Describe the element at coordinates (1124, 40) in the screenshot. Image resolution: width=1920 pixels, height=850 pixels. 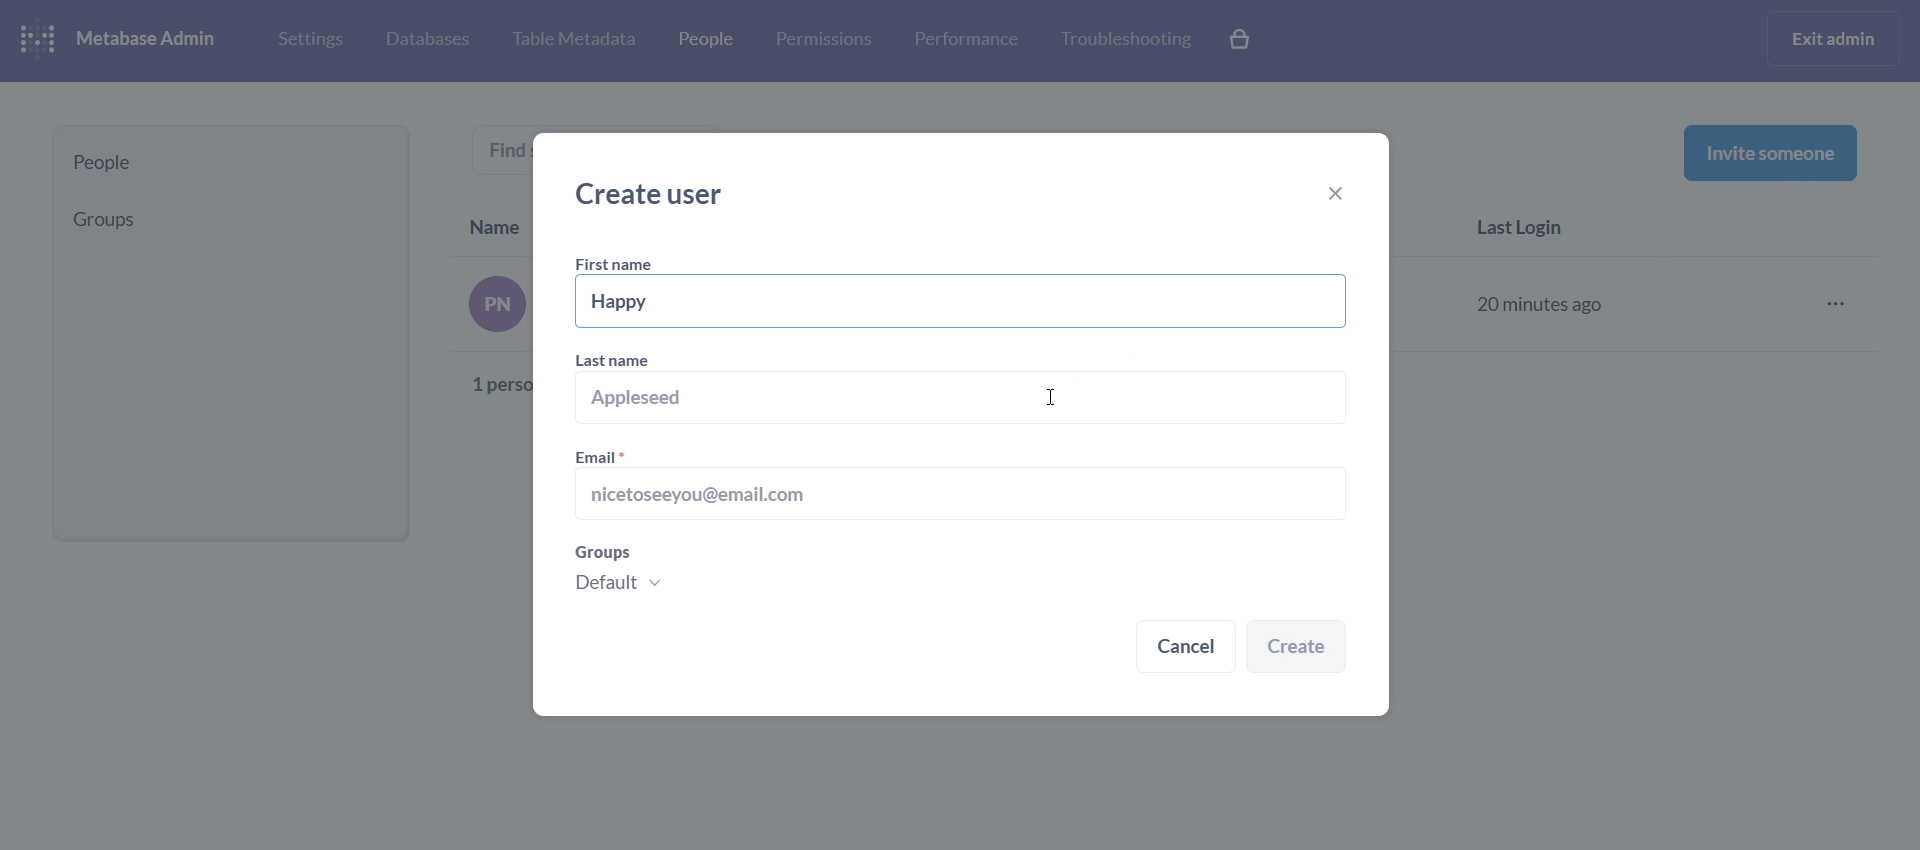
I see `troubleshooting` at that location.